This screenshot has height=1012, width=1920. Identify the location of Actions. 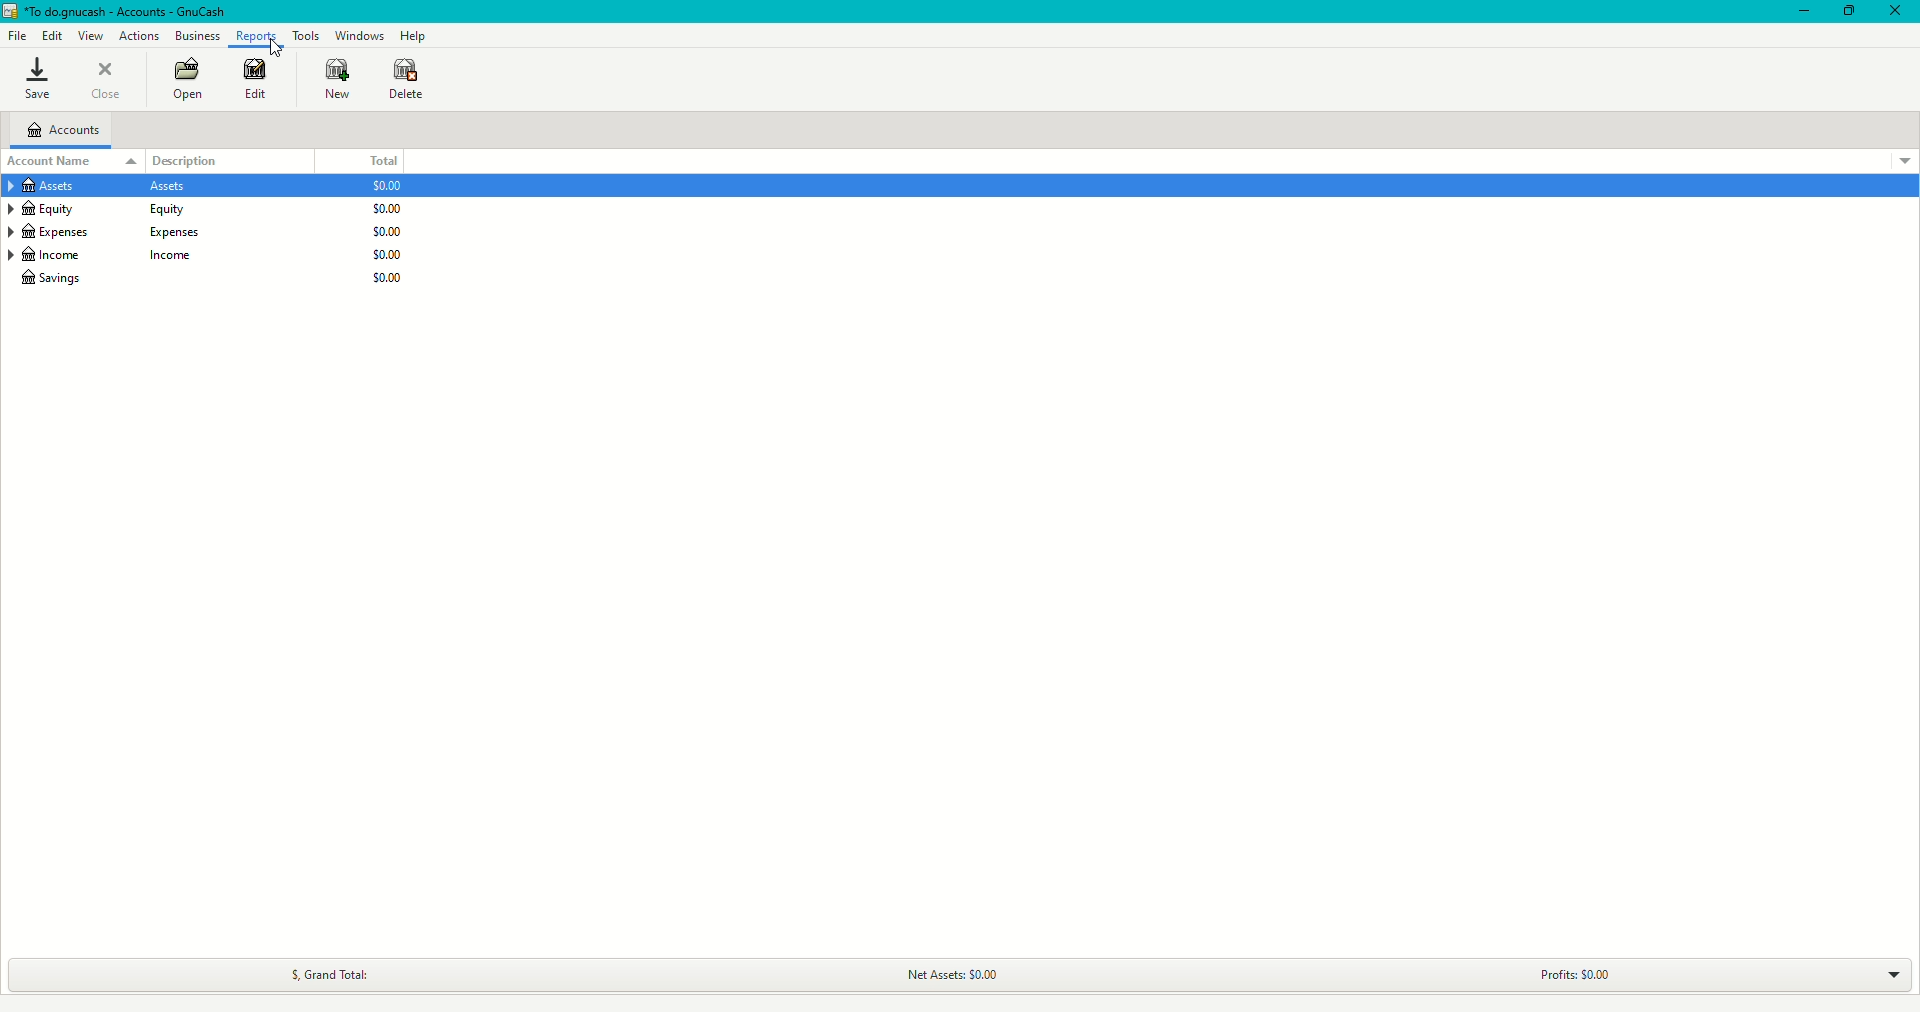
(138, 33).